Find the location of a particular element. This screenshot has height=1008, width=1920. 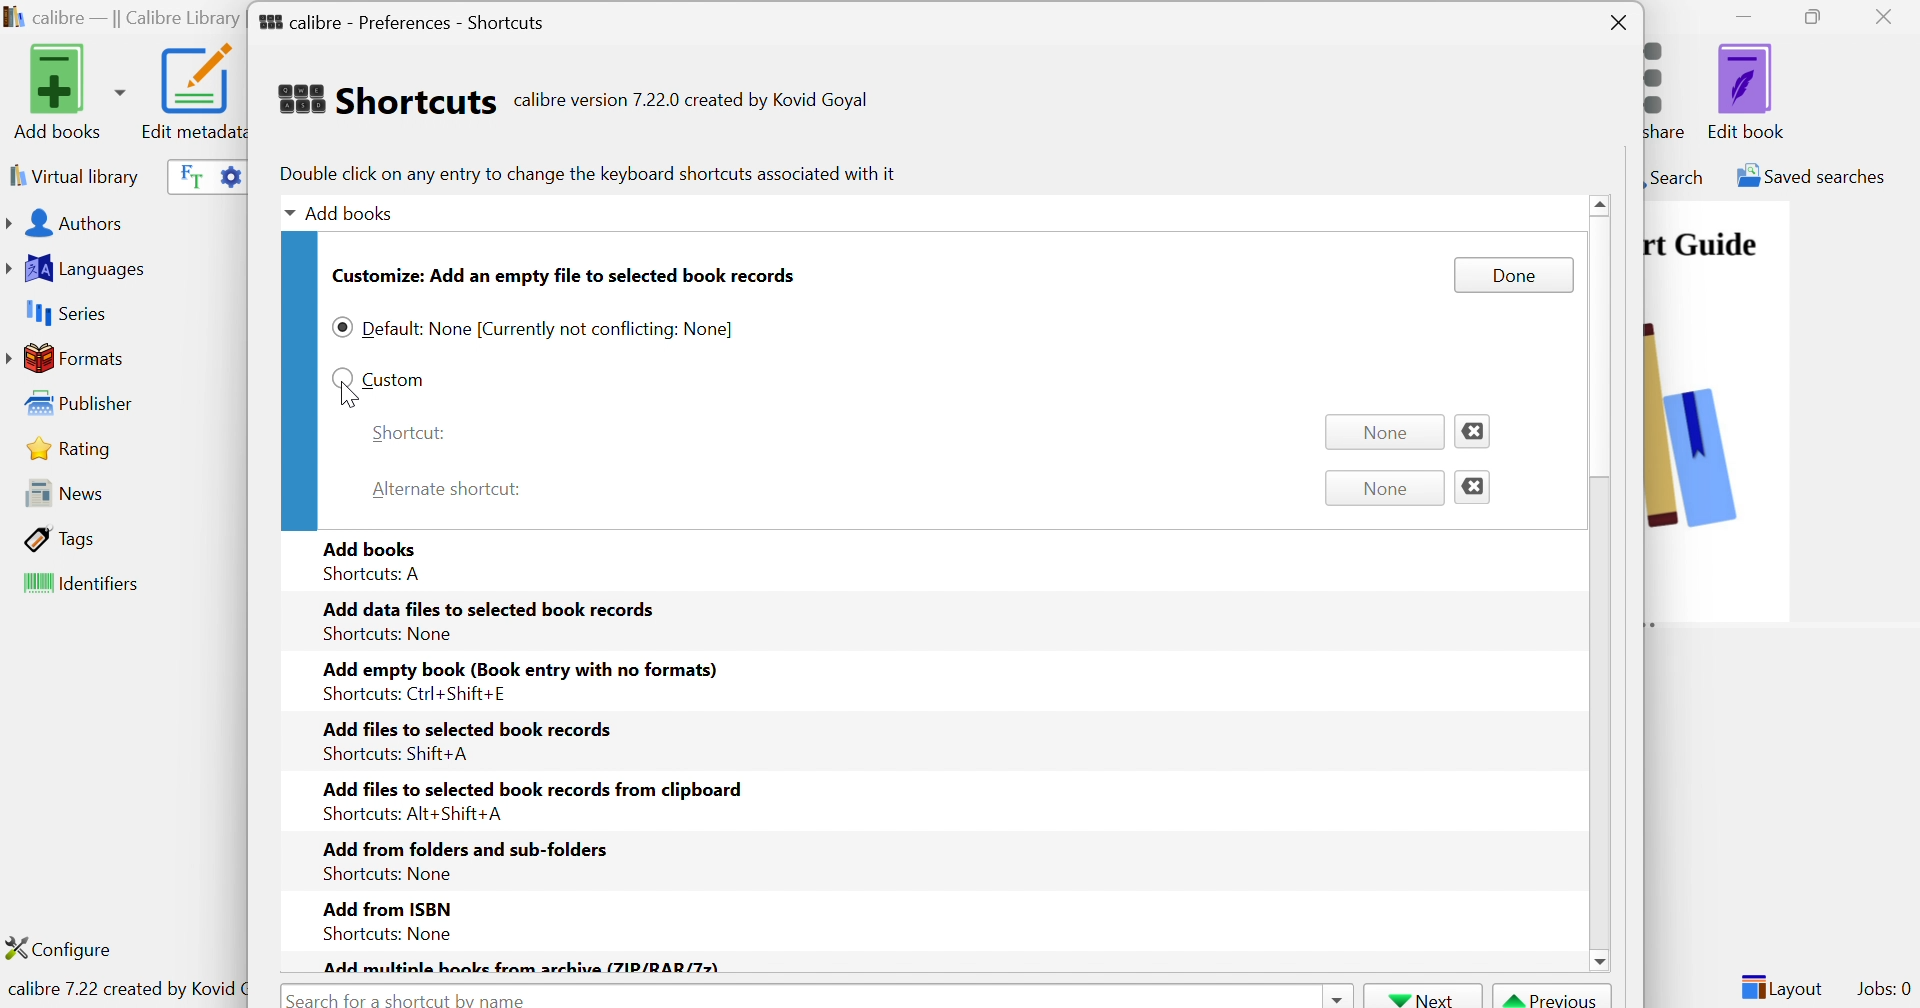

Drop Down is located at coordinates (285, 215).